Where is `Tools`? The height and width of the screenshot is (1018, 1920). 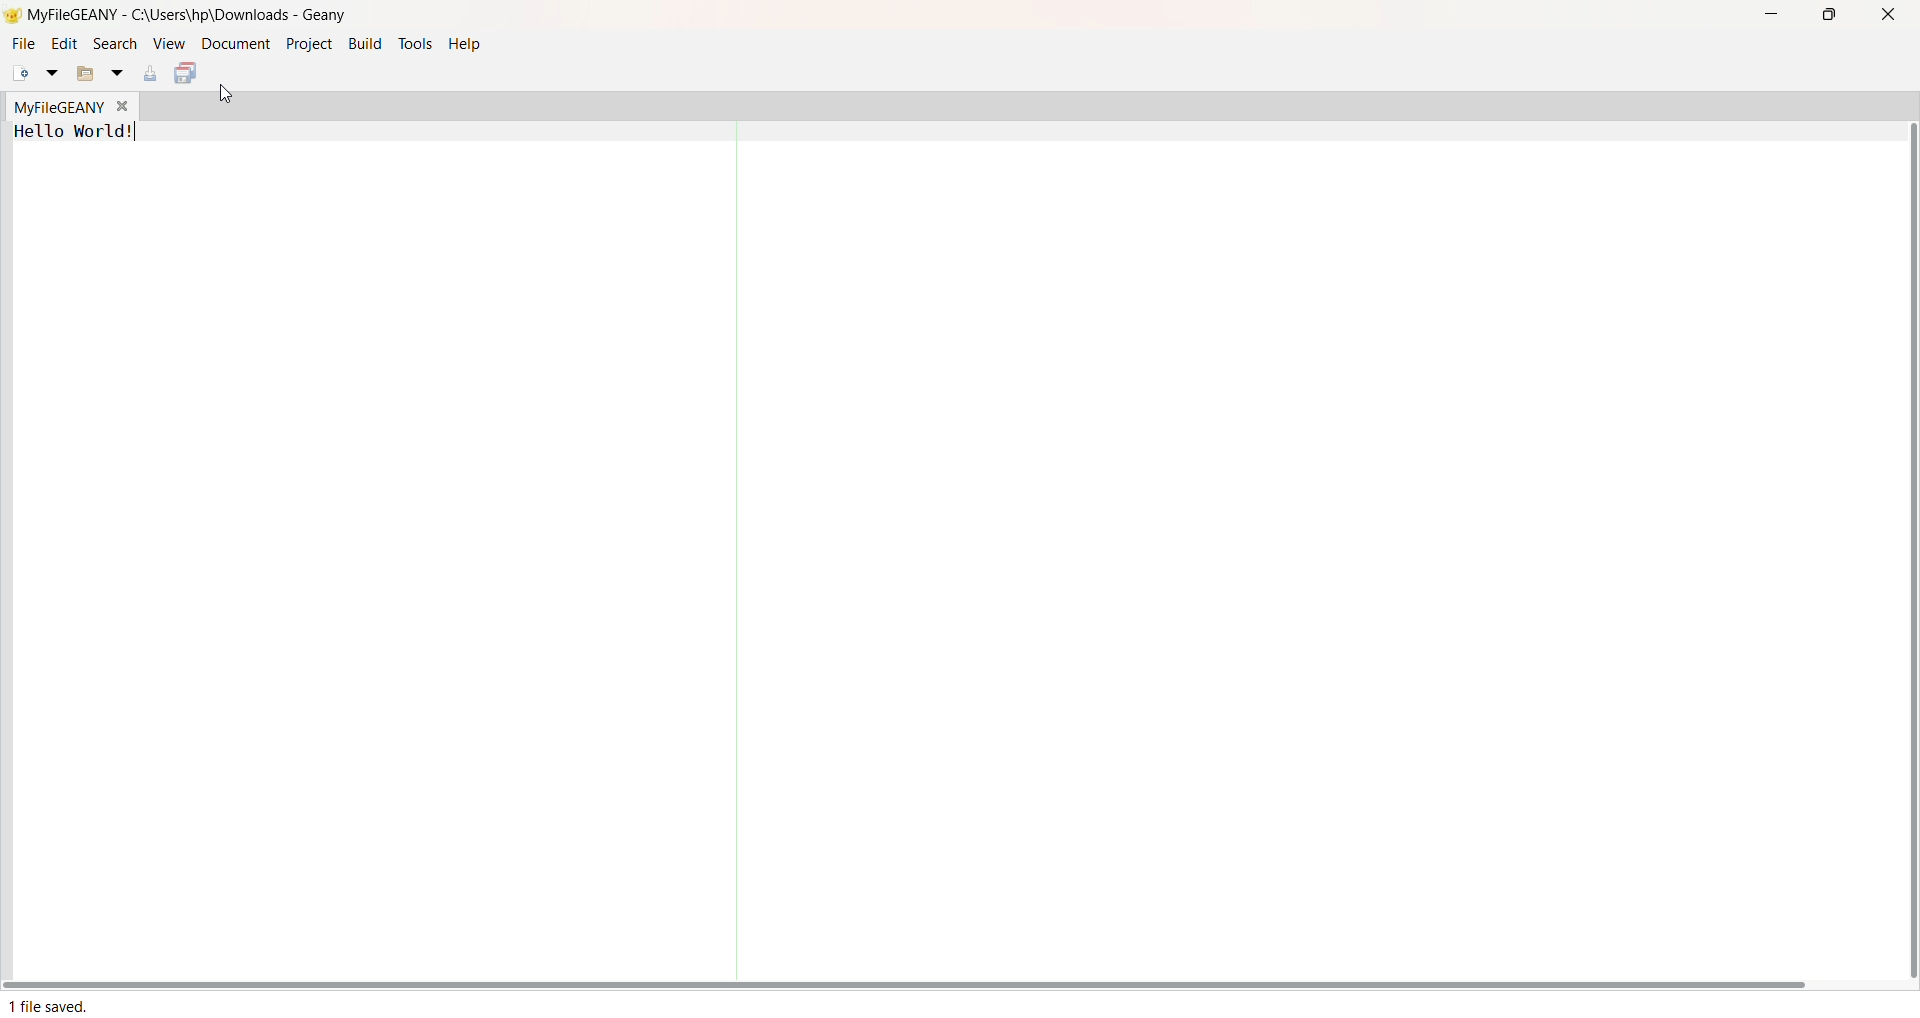 Tools is located at coordinates (417, 43).